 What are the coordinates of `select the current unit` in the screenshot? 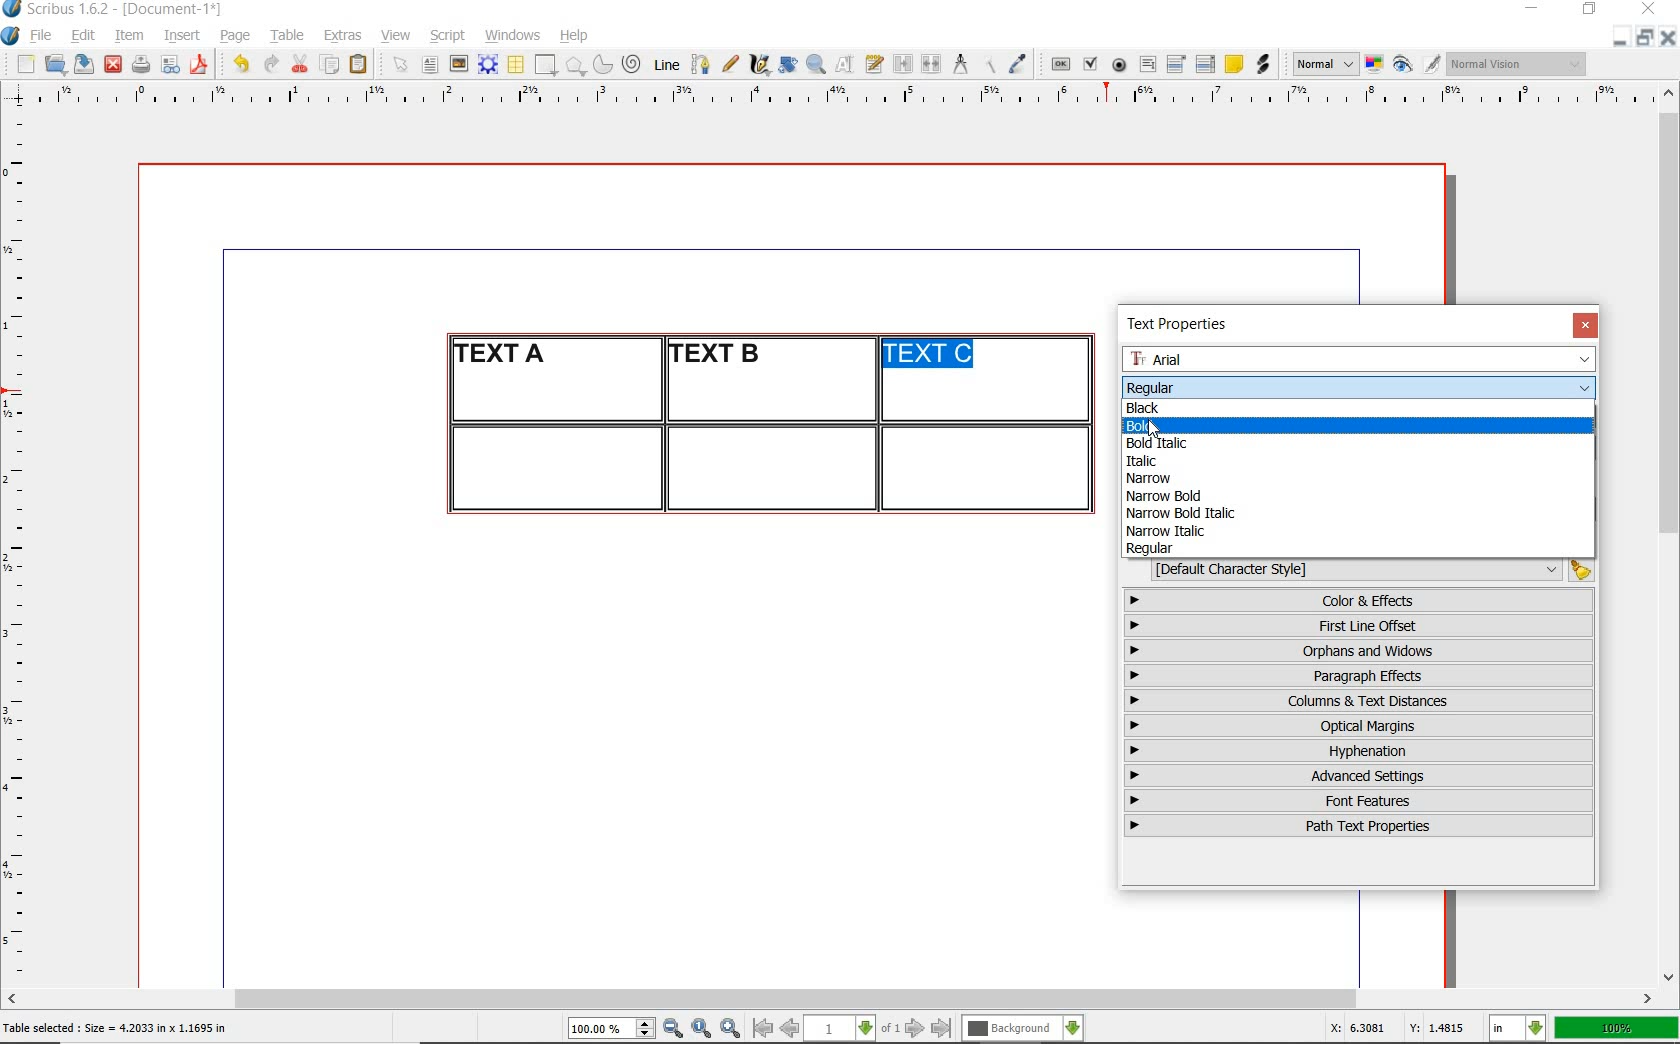 It's located at (1518, 1029).